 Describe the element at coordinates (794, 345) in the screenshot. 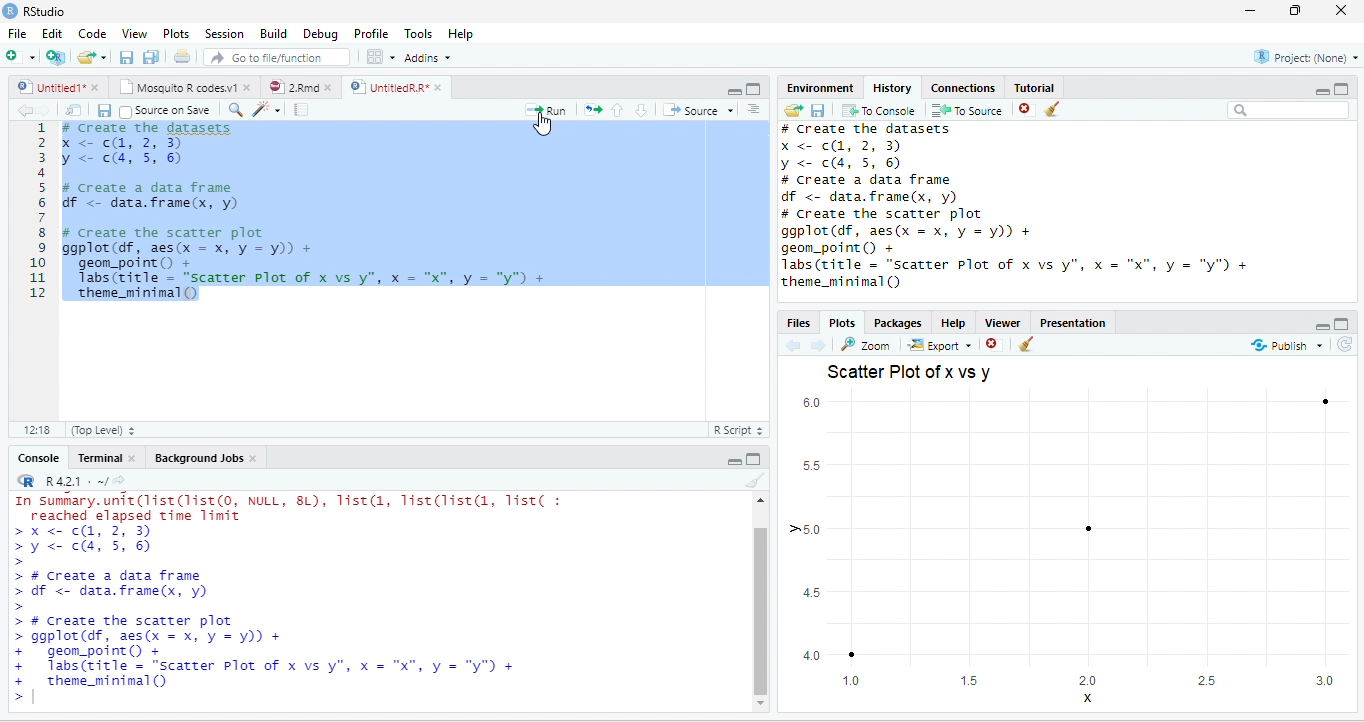

I see `Previous plot` at that location.